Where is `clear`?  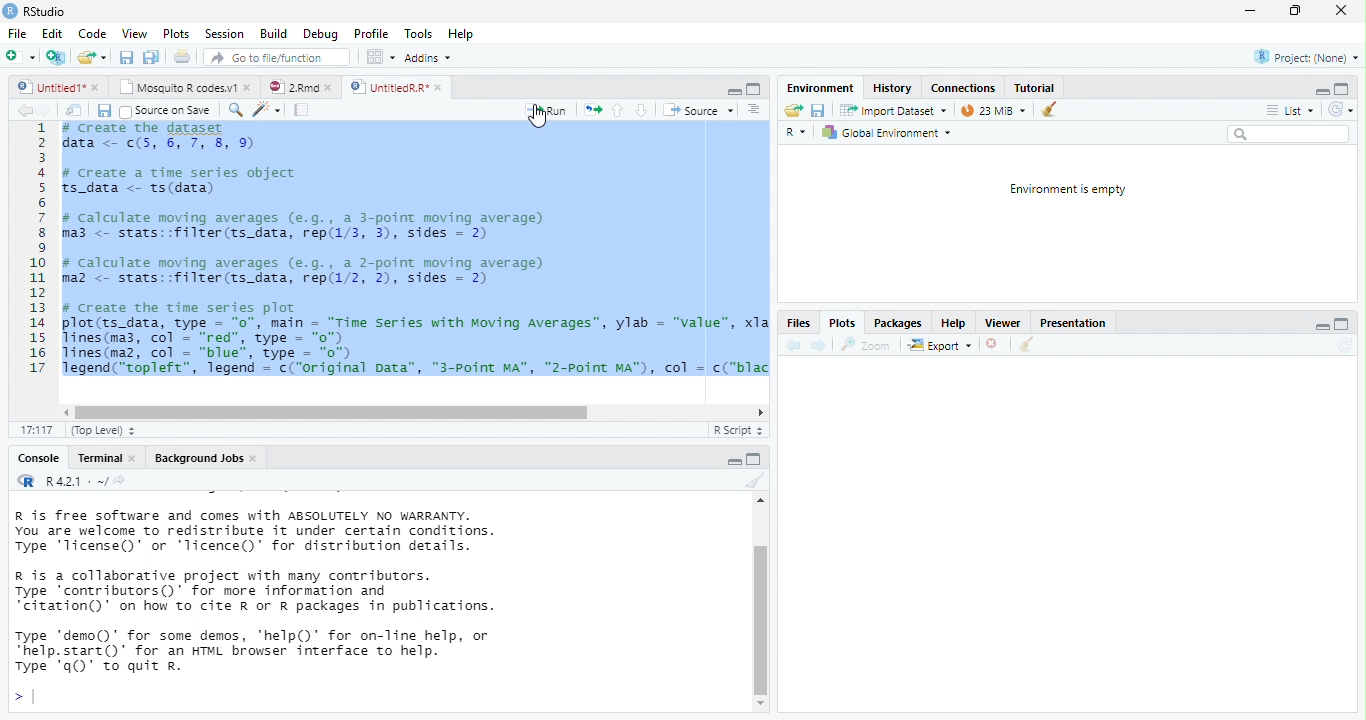 clear is located at coordinates (1049, 108).